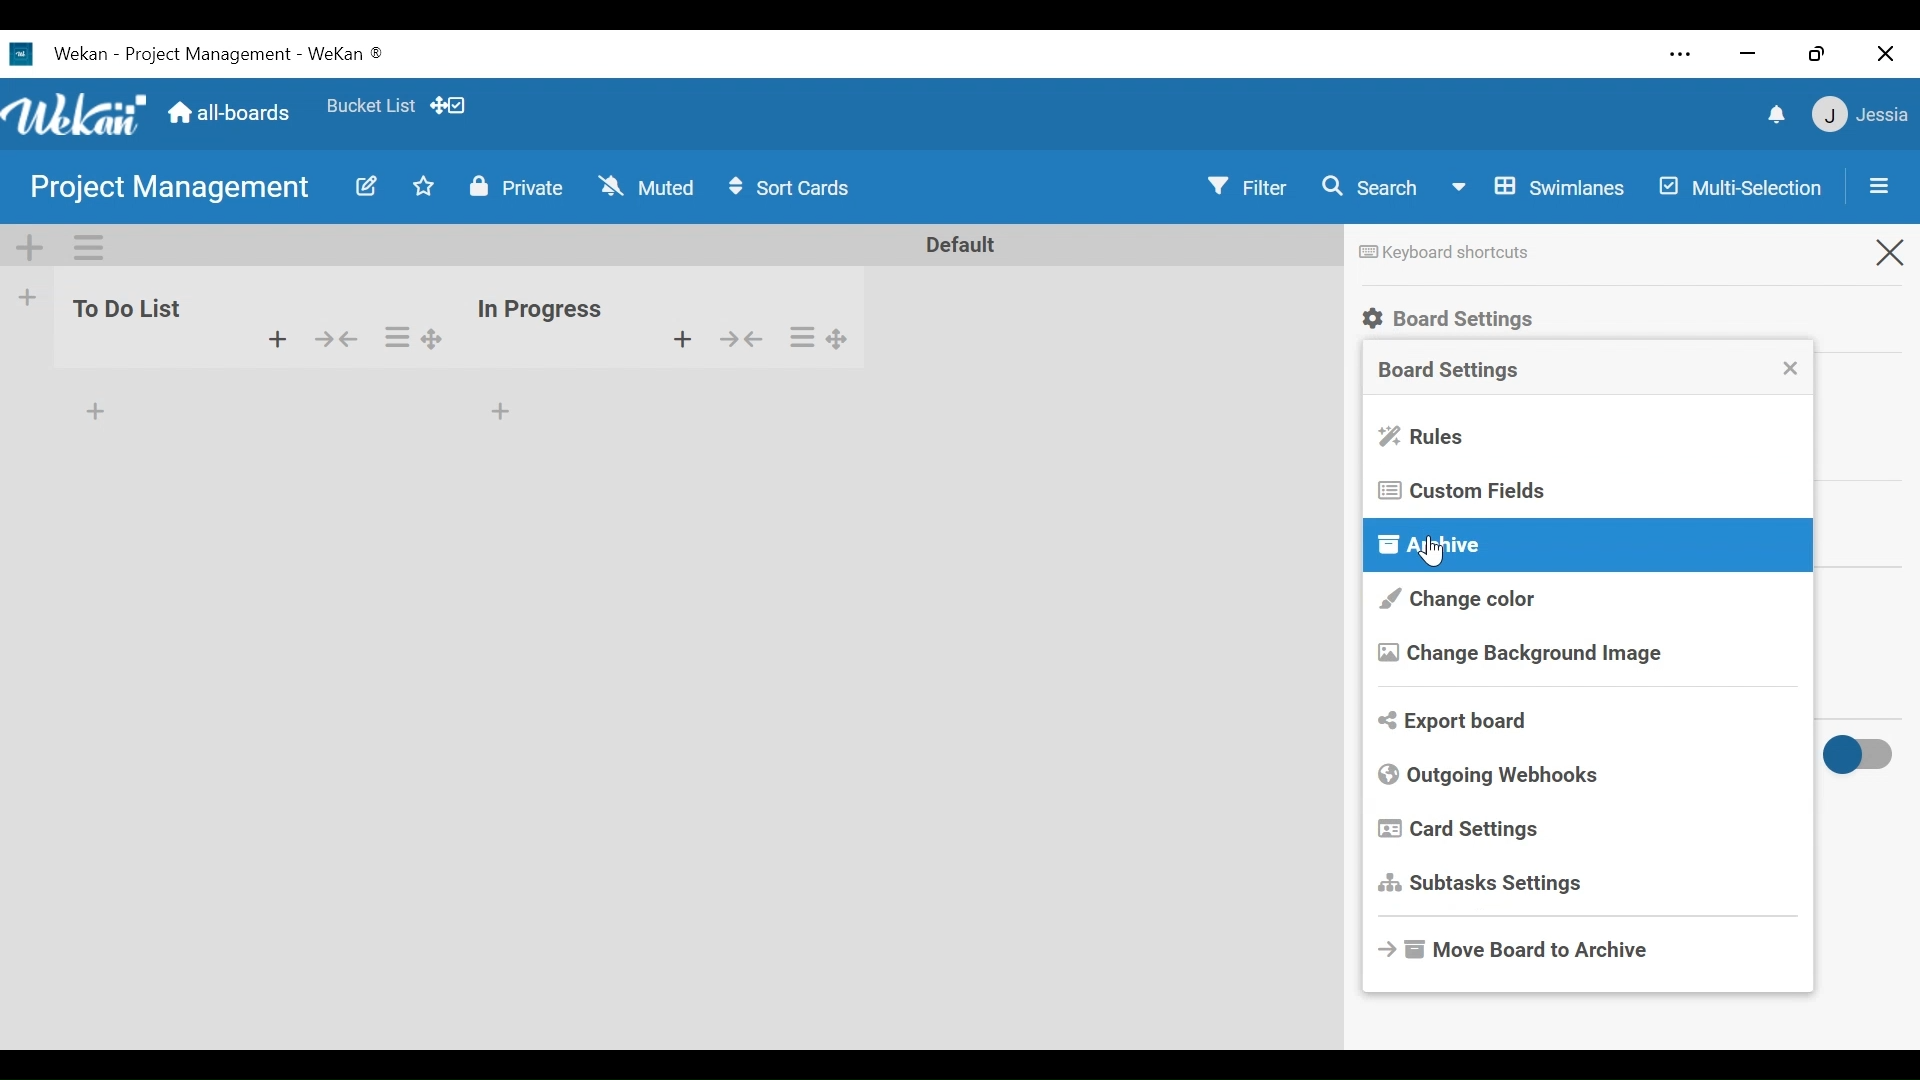  What do you see at coordinates (515, 187) in the screenshot?
I see `Change Visibility` at bounding box center [515, 187].